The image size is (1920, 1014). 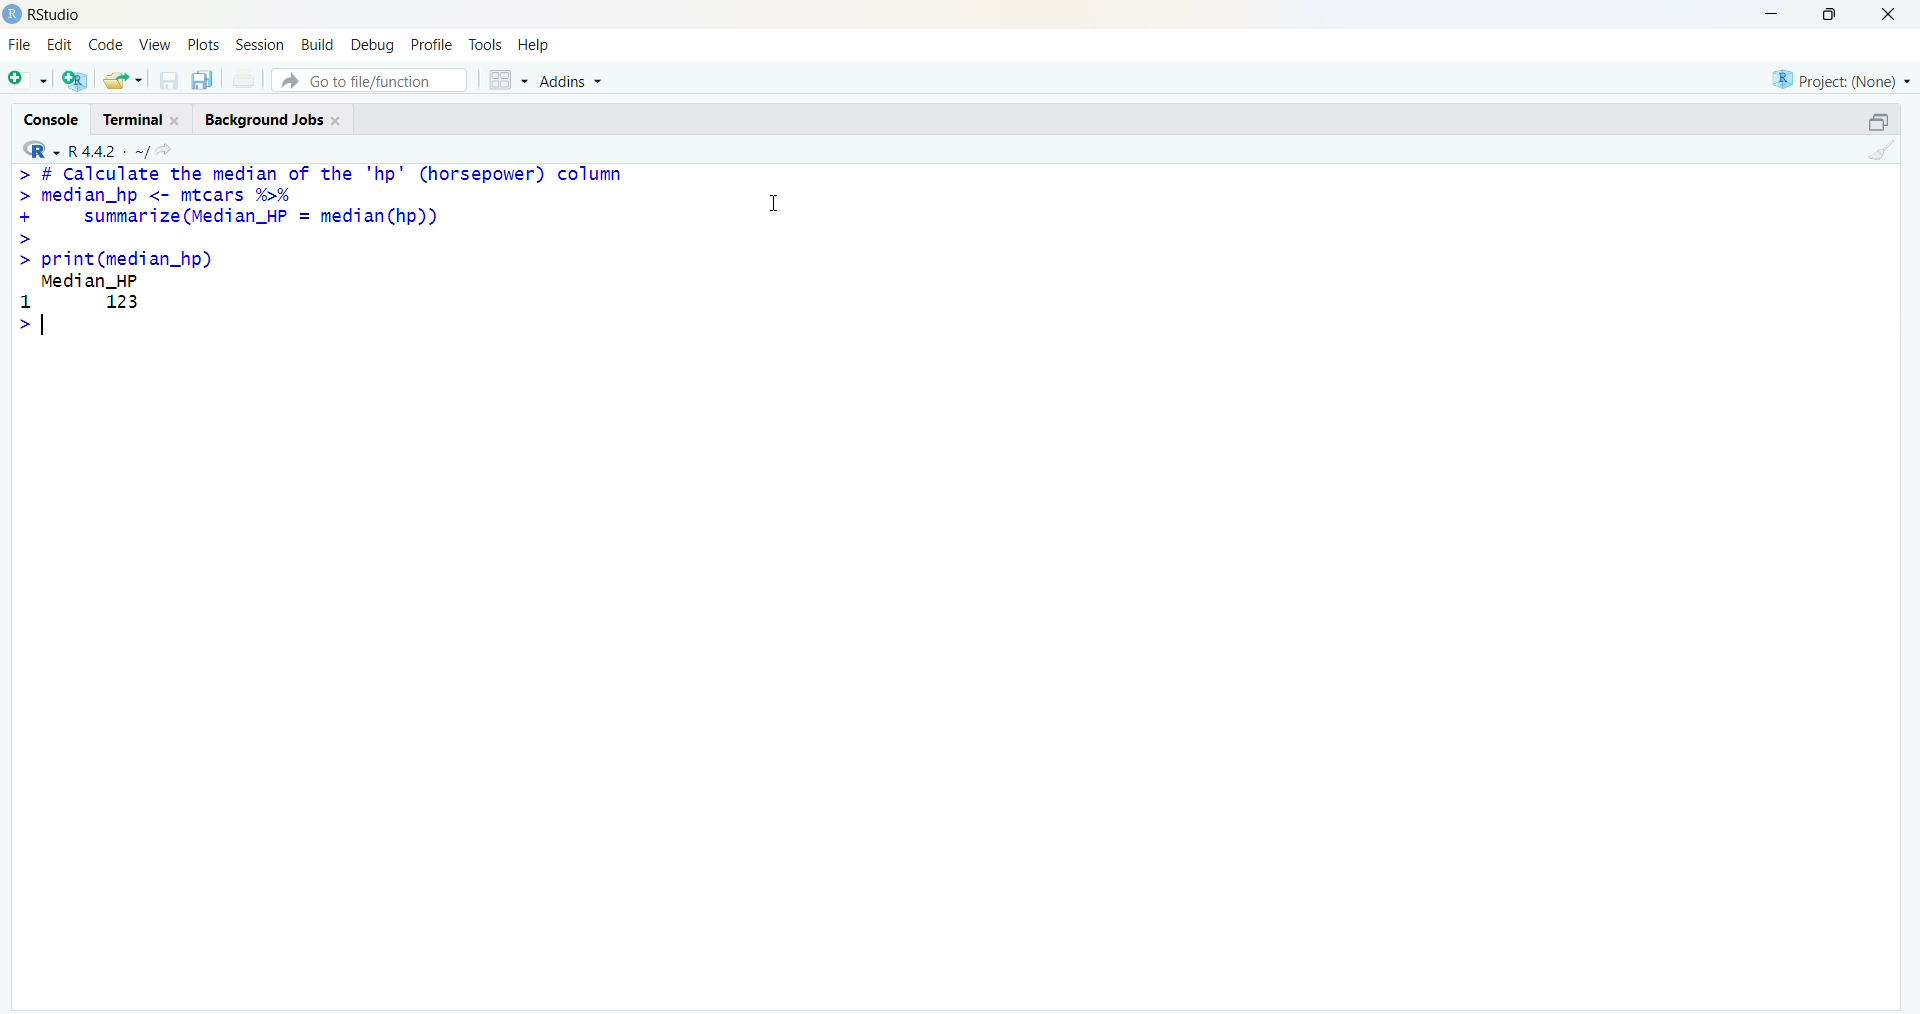 I want to click on print, so click(x=244, y=80).